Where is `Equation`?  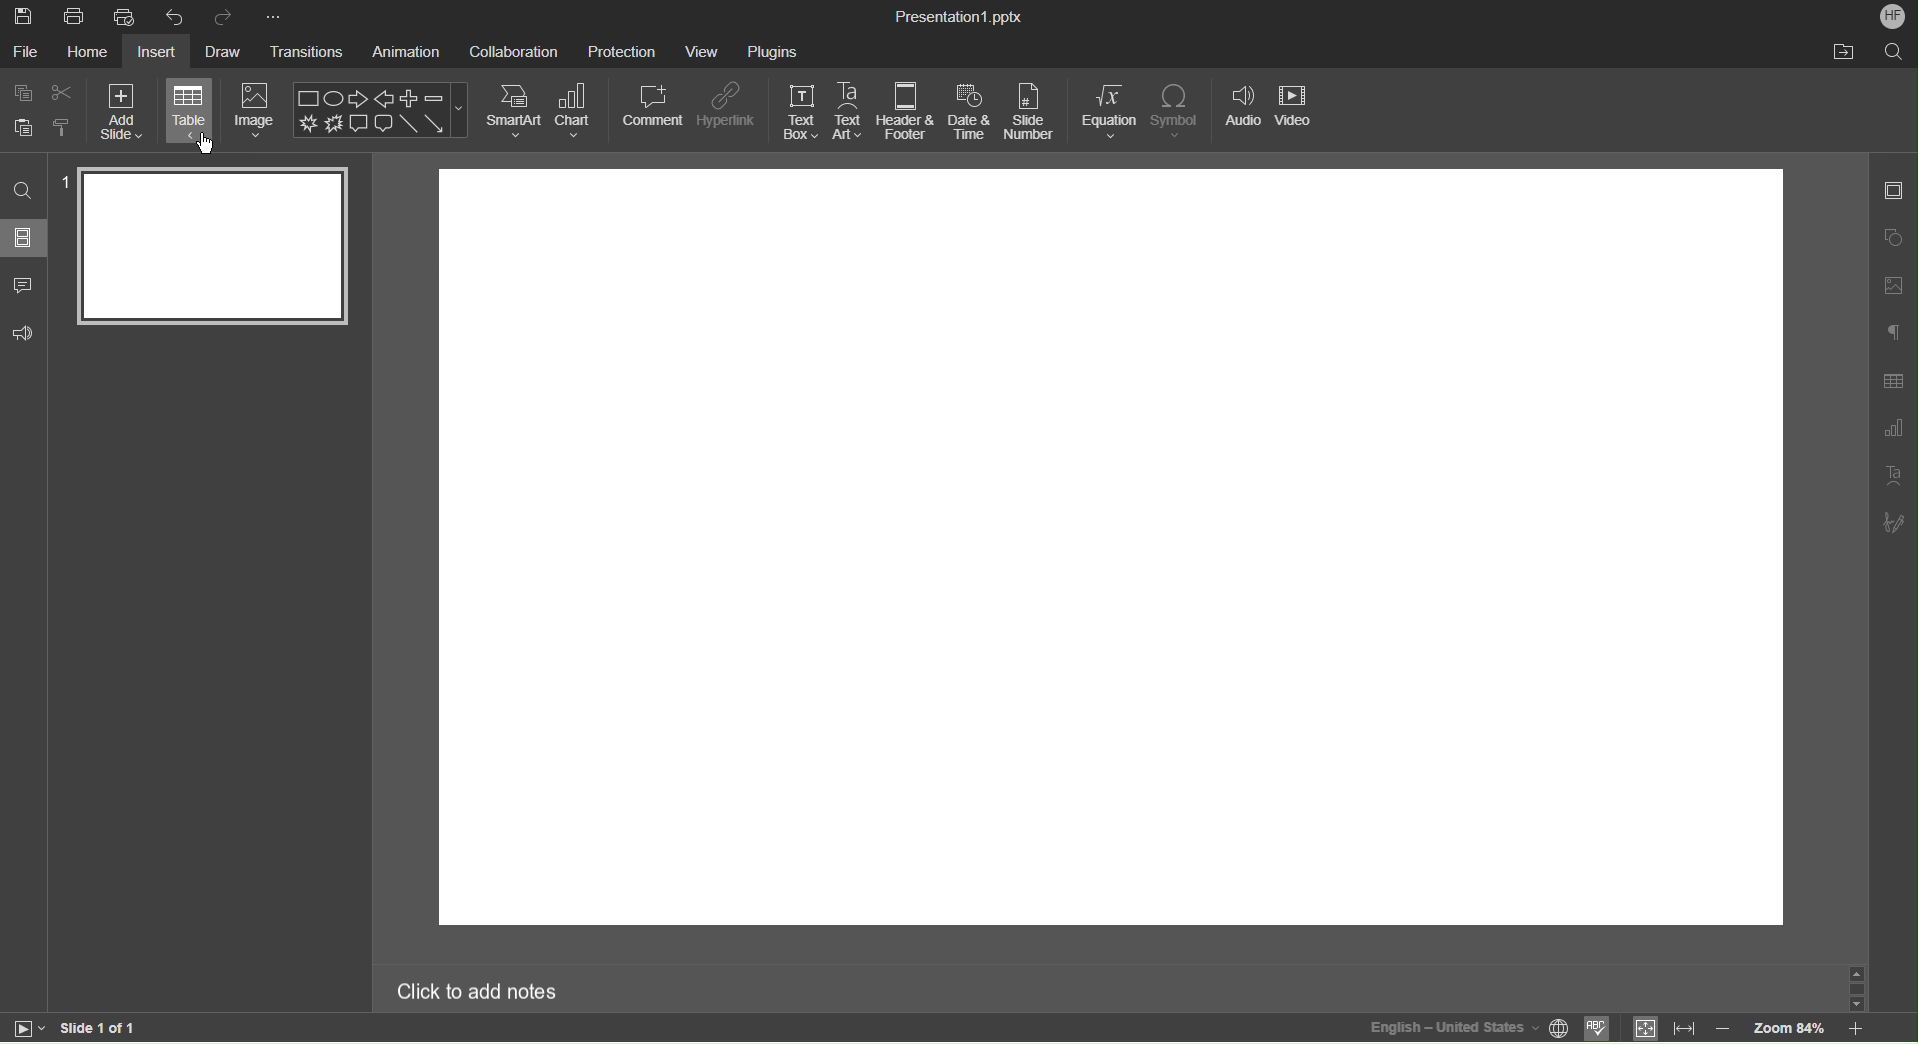 Equation is located at coordinates (1110, 112).